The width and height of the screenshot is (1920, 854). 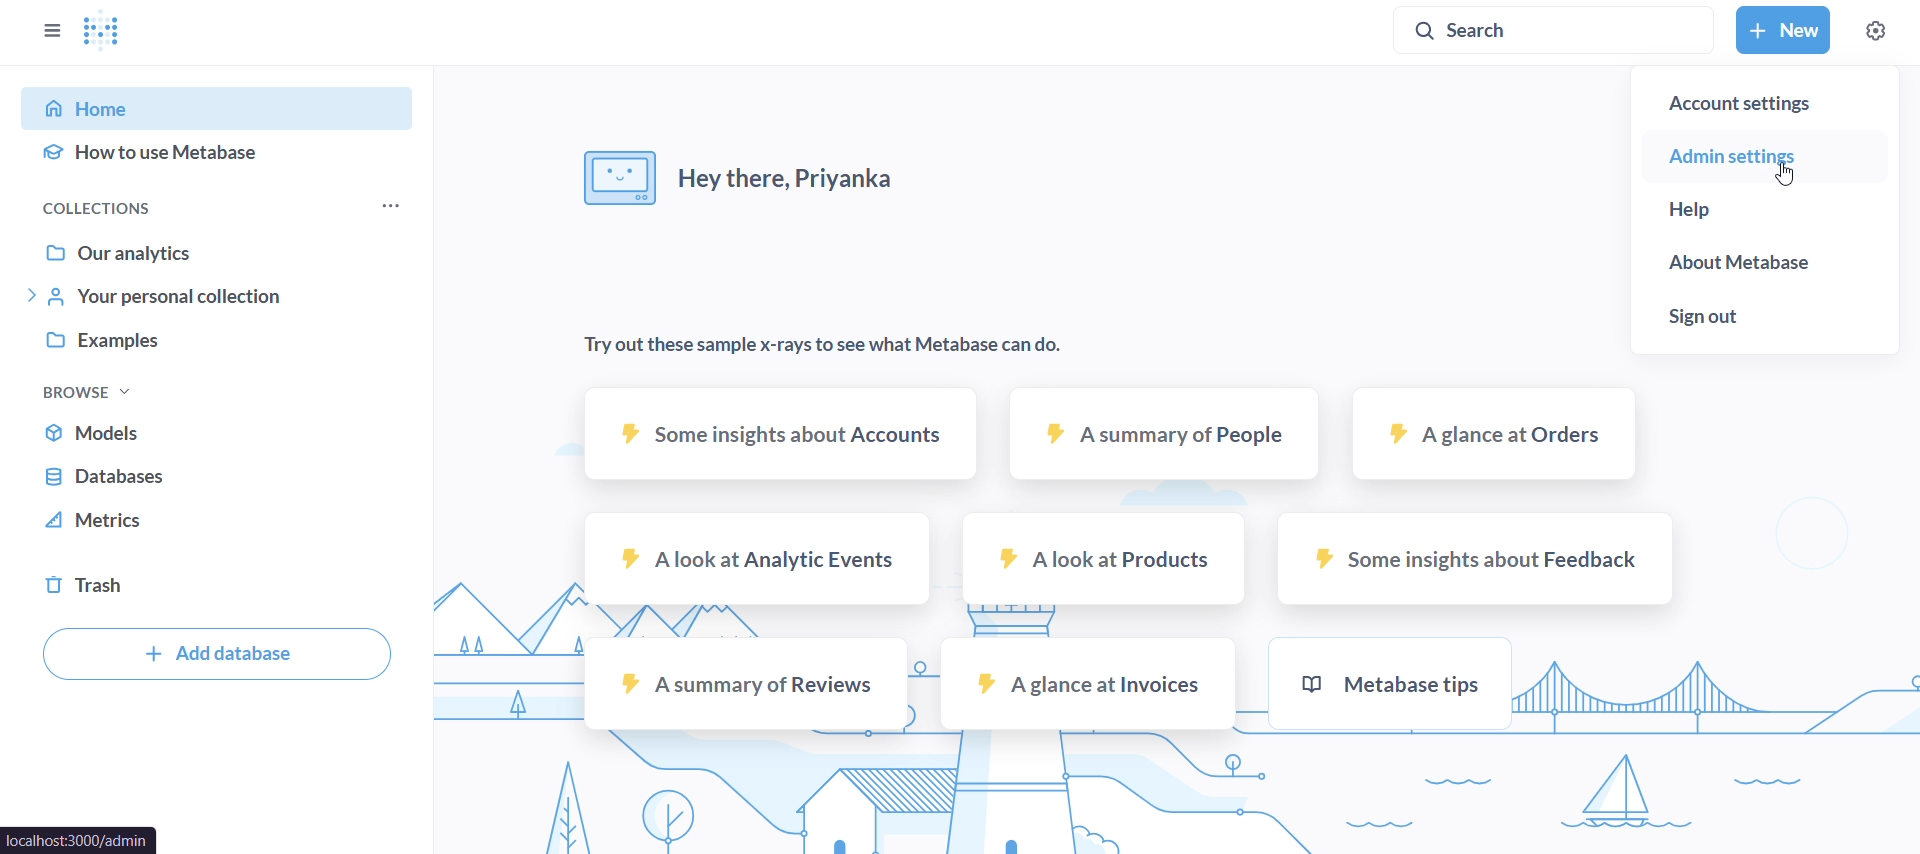 I want to click on browse, so click(x=116, y=393).